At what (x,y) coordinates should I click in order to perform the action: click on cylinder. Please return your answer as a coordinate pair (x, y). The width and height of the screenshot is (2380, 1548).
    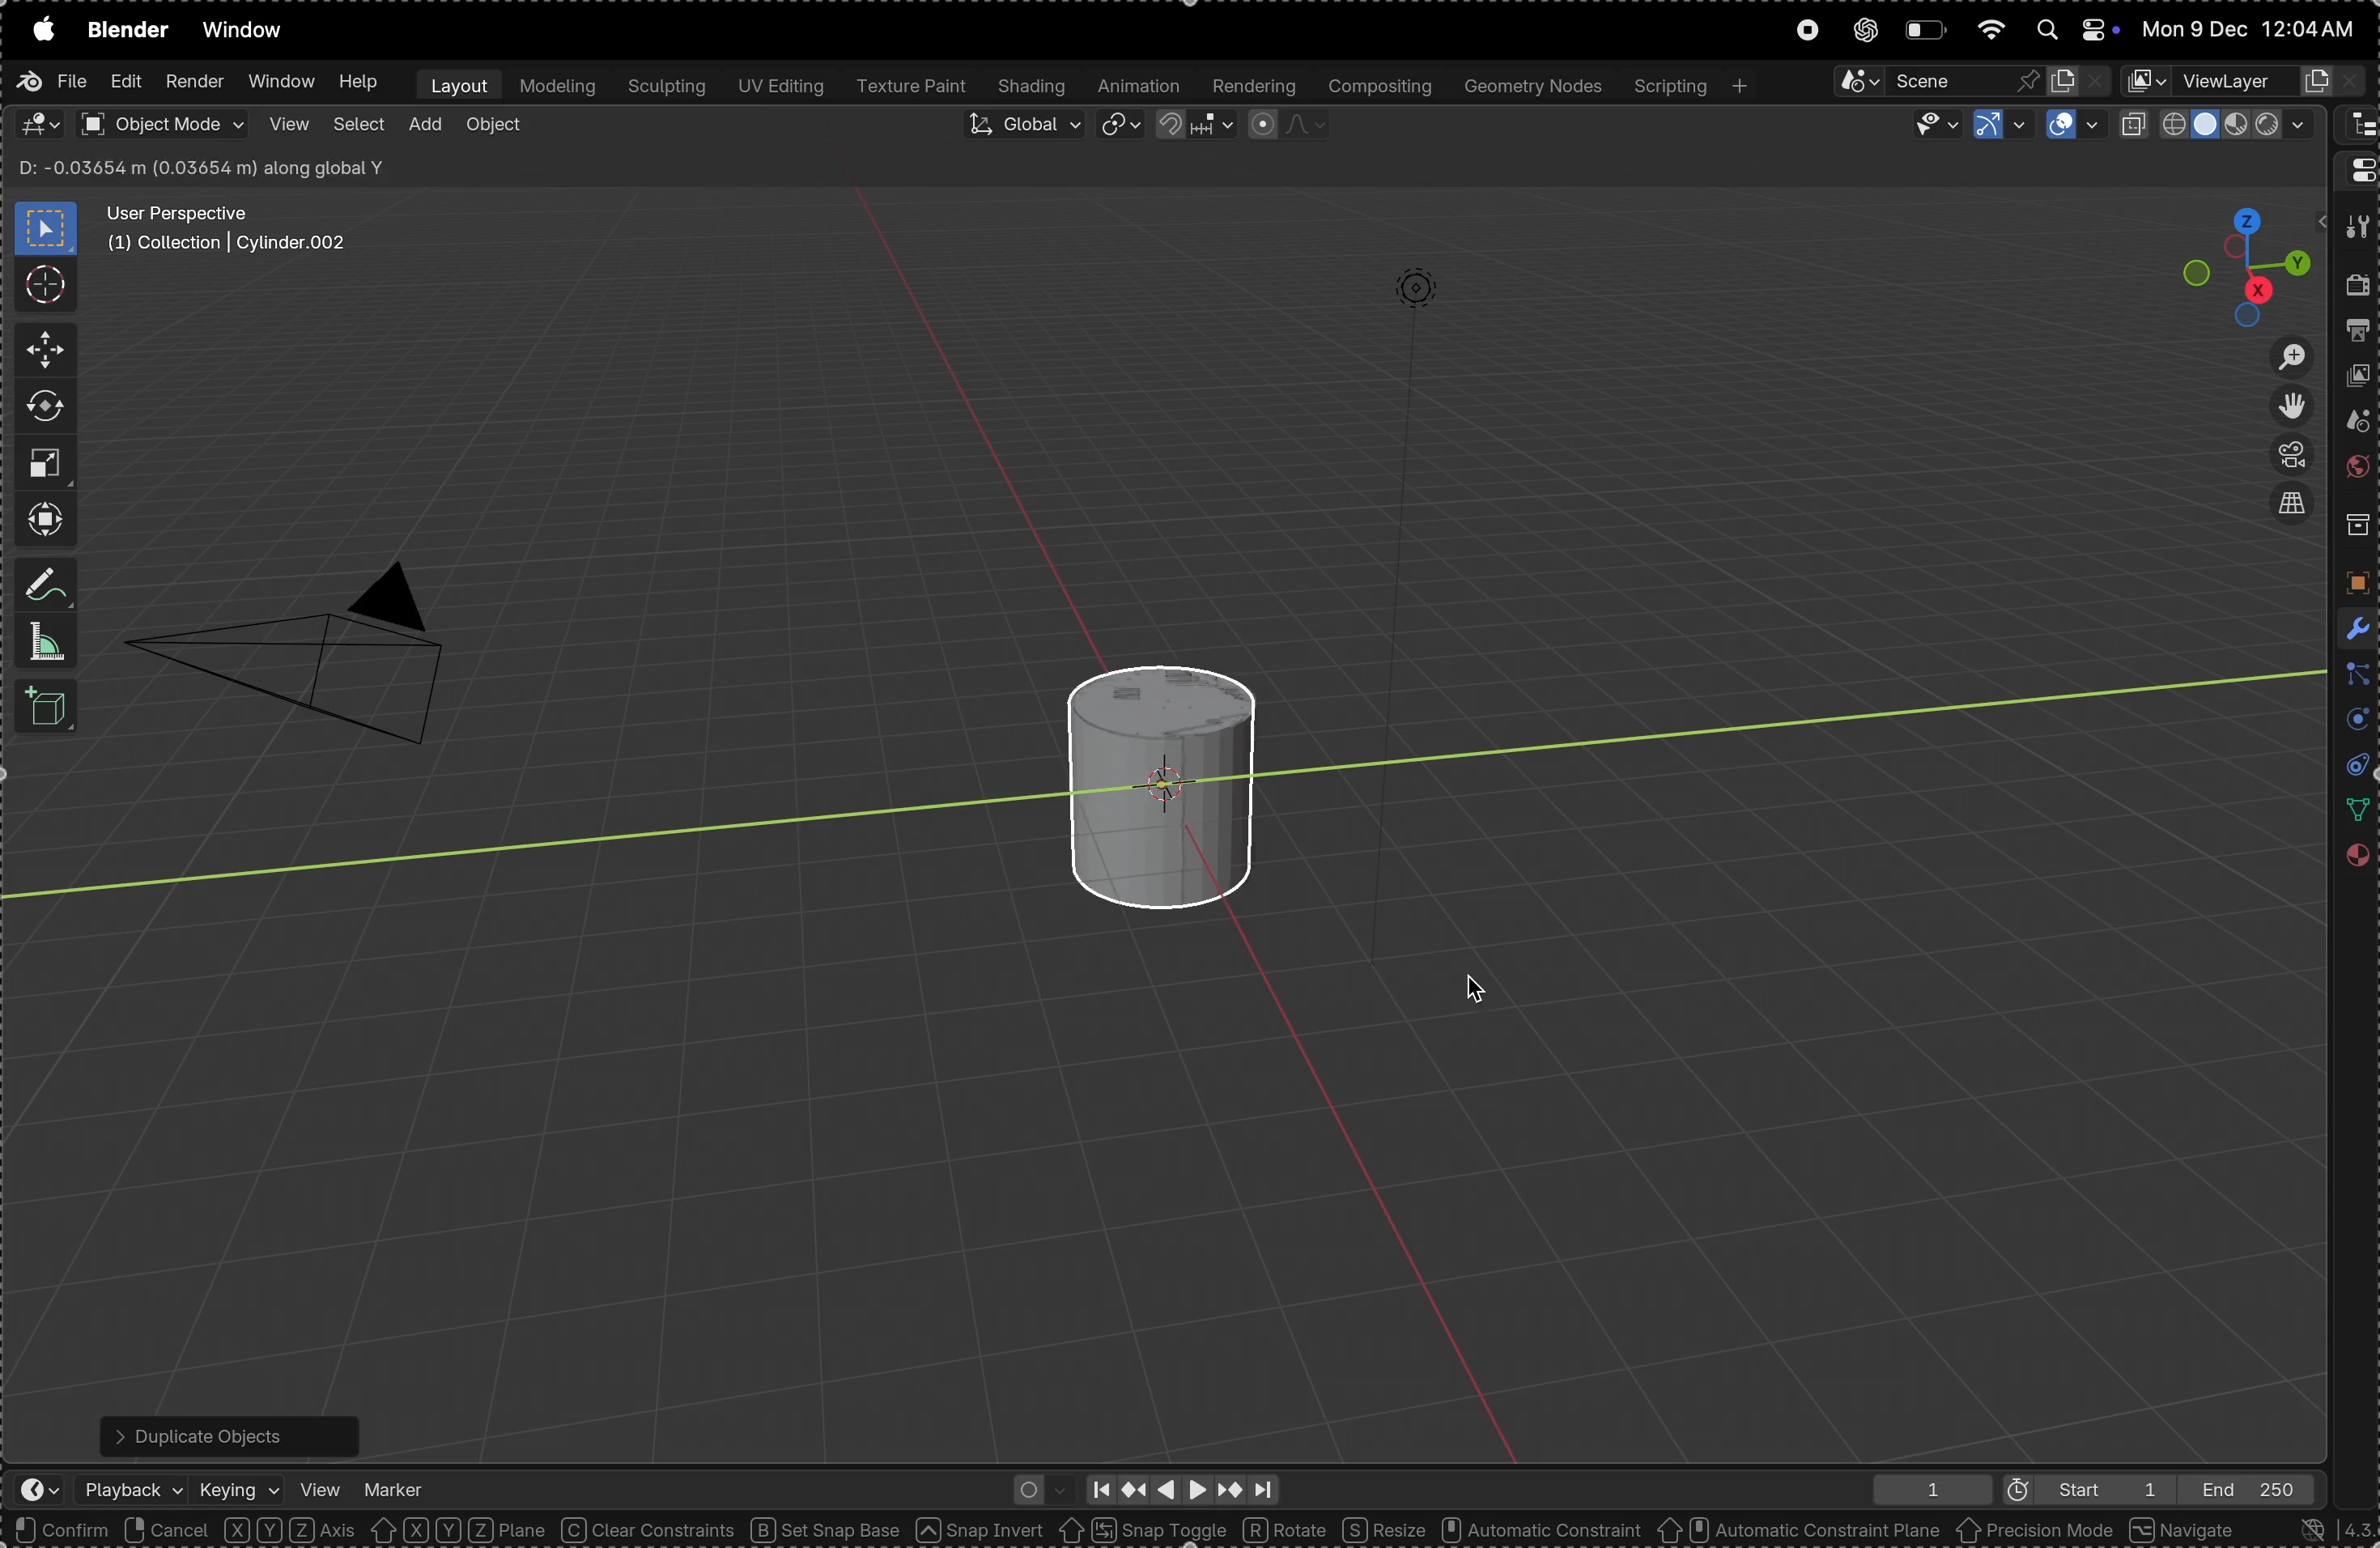
    Looking at the image, I should click on (1152, 775).